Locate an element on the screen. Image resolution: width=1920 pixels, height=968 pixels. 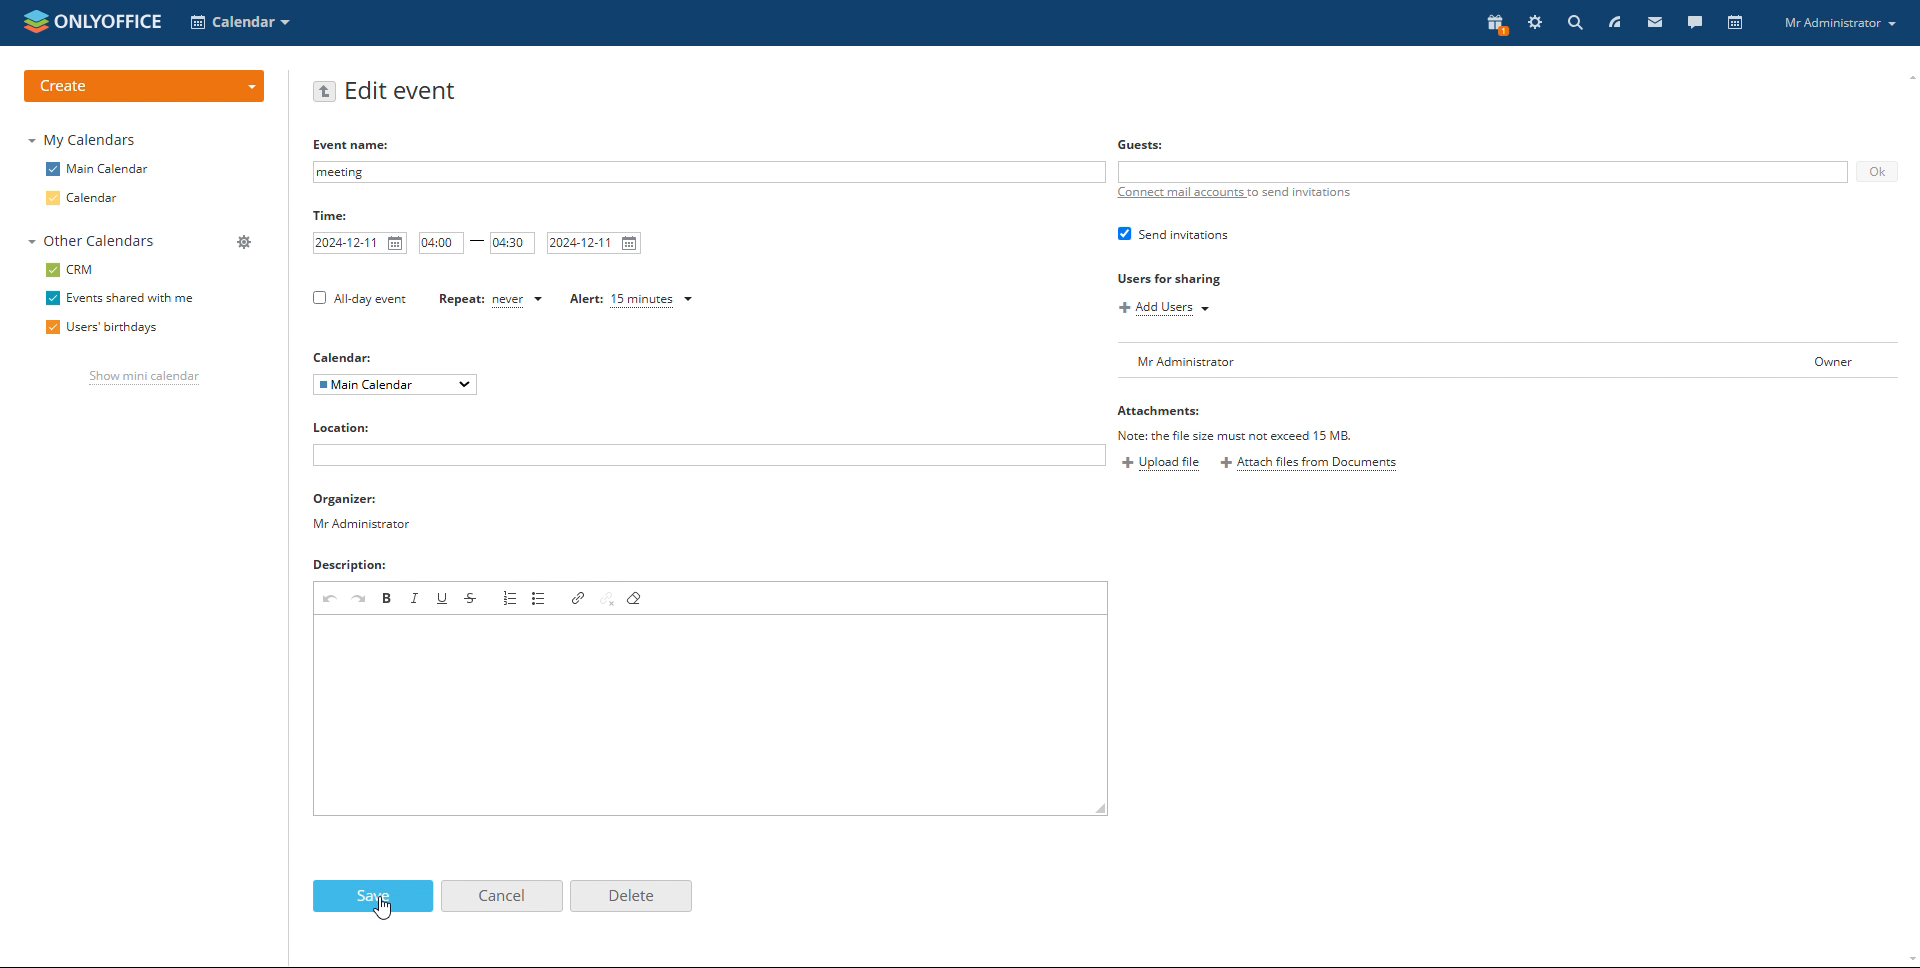
search is located at coordinates (1574, 23).